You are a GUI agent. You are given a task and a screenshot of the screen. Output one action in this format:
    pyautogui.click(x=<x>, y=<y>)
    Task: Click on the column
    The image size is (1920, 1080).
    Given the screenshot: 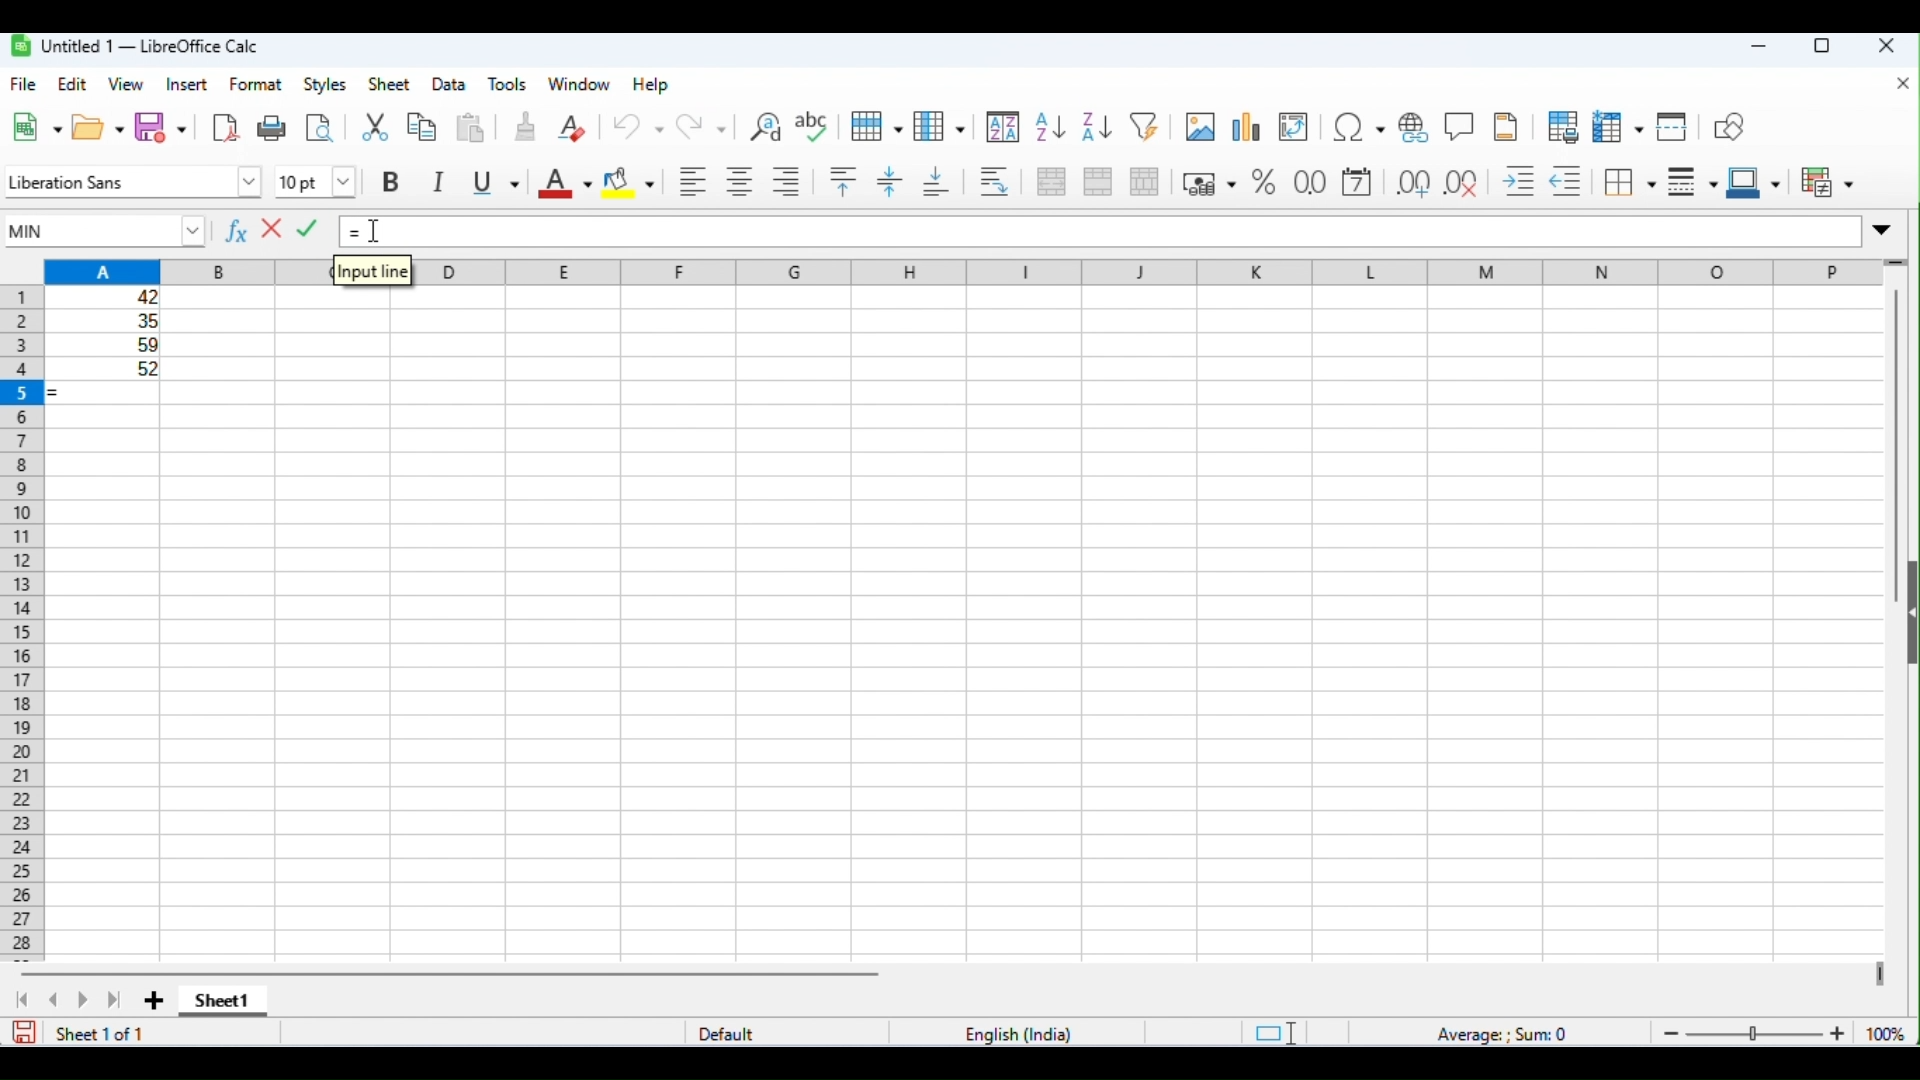 What is the action you would take?
    pyautogui.click(x=937, y=126)
    